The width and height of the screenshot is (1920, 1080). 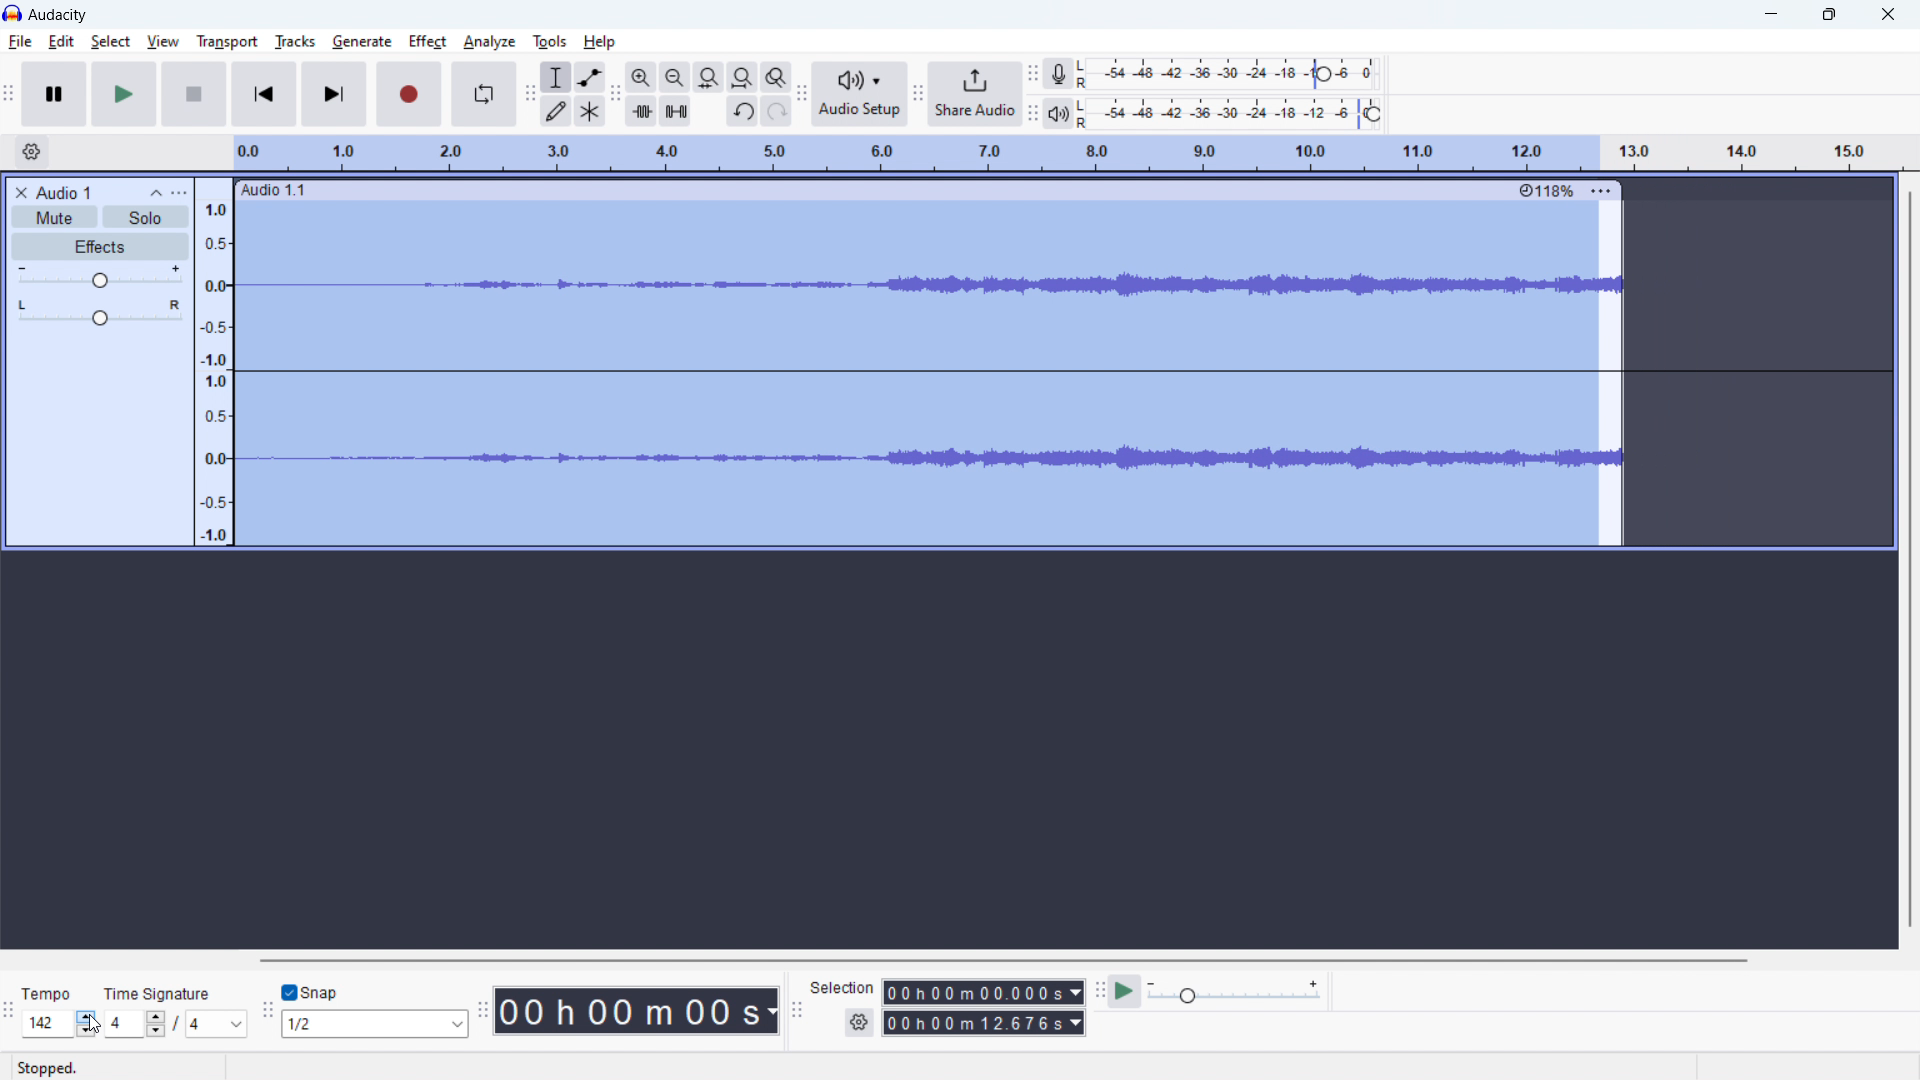 I want to click on start time, so click(x=984, y=992).